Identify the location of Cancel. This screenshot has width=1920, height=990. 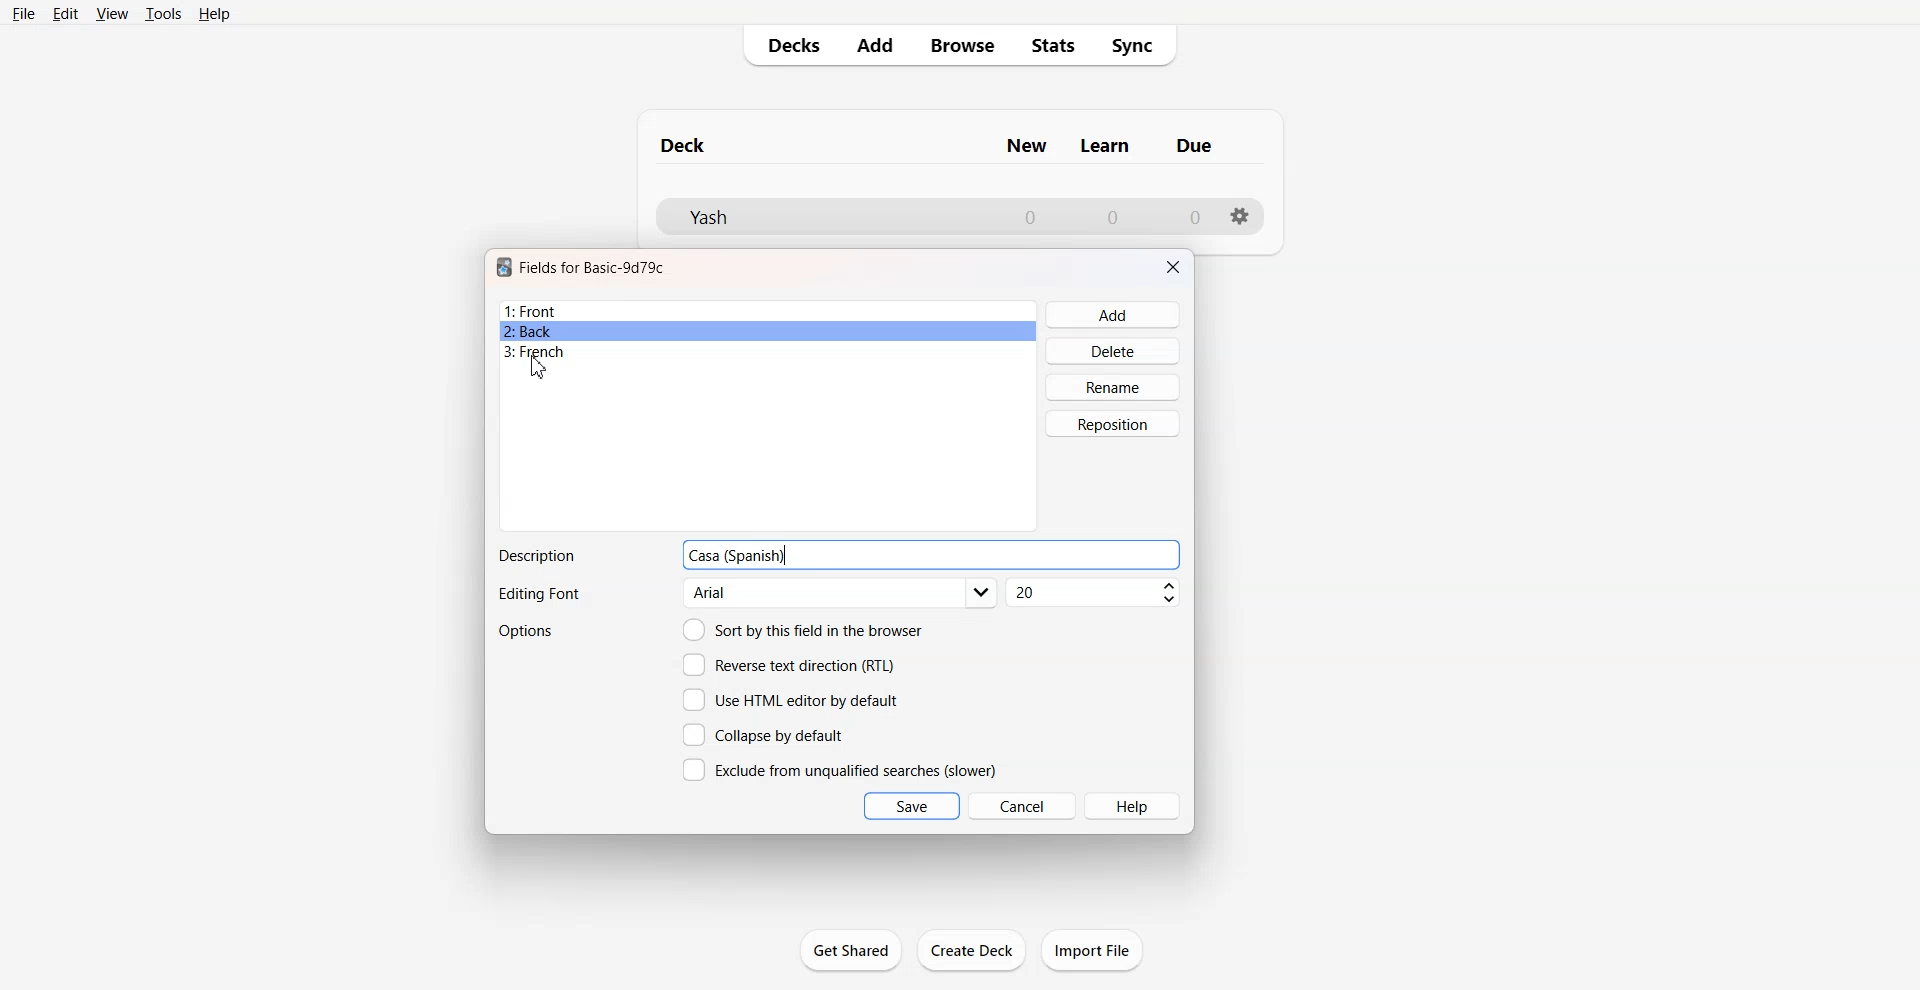
(1023, 805).